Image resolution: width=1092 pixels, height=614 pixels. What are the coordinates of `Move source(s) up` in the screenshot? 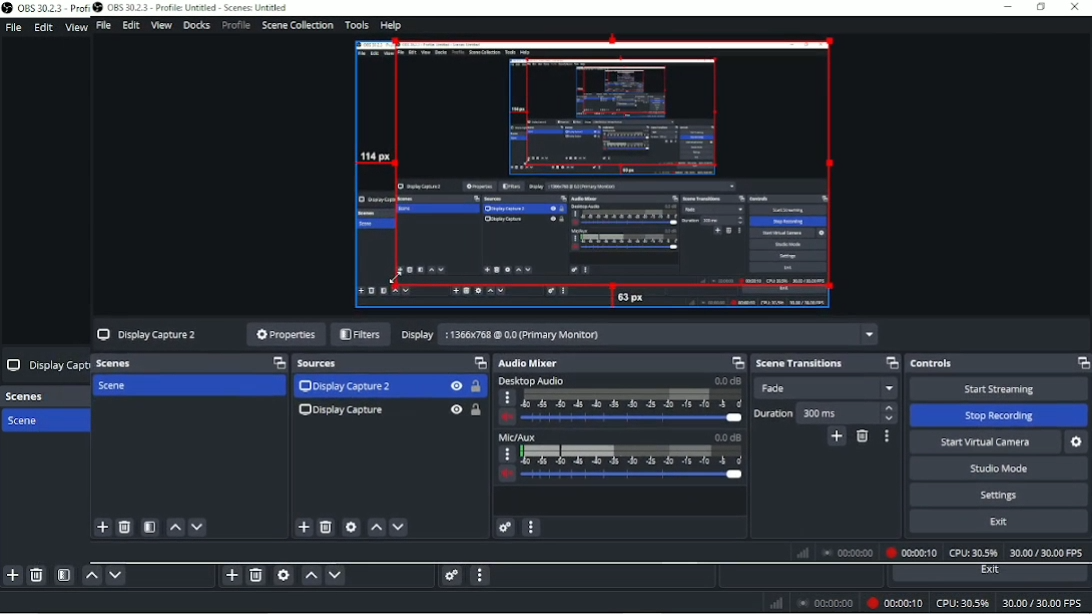 It's located at (311, 577).